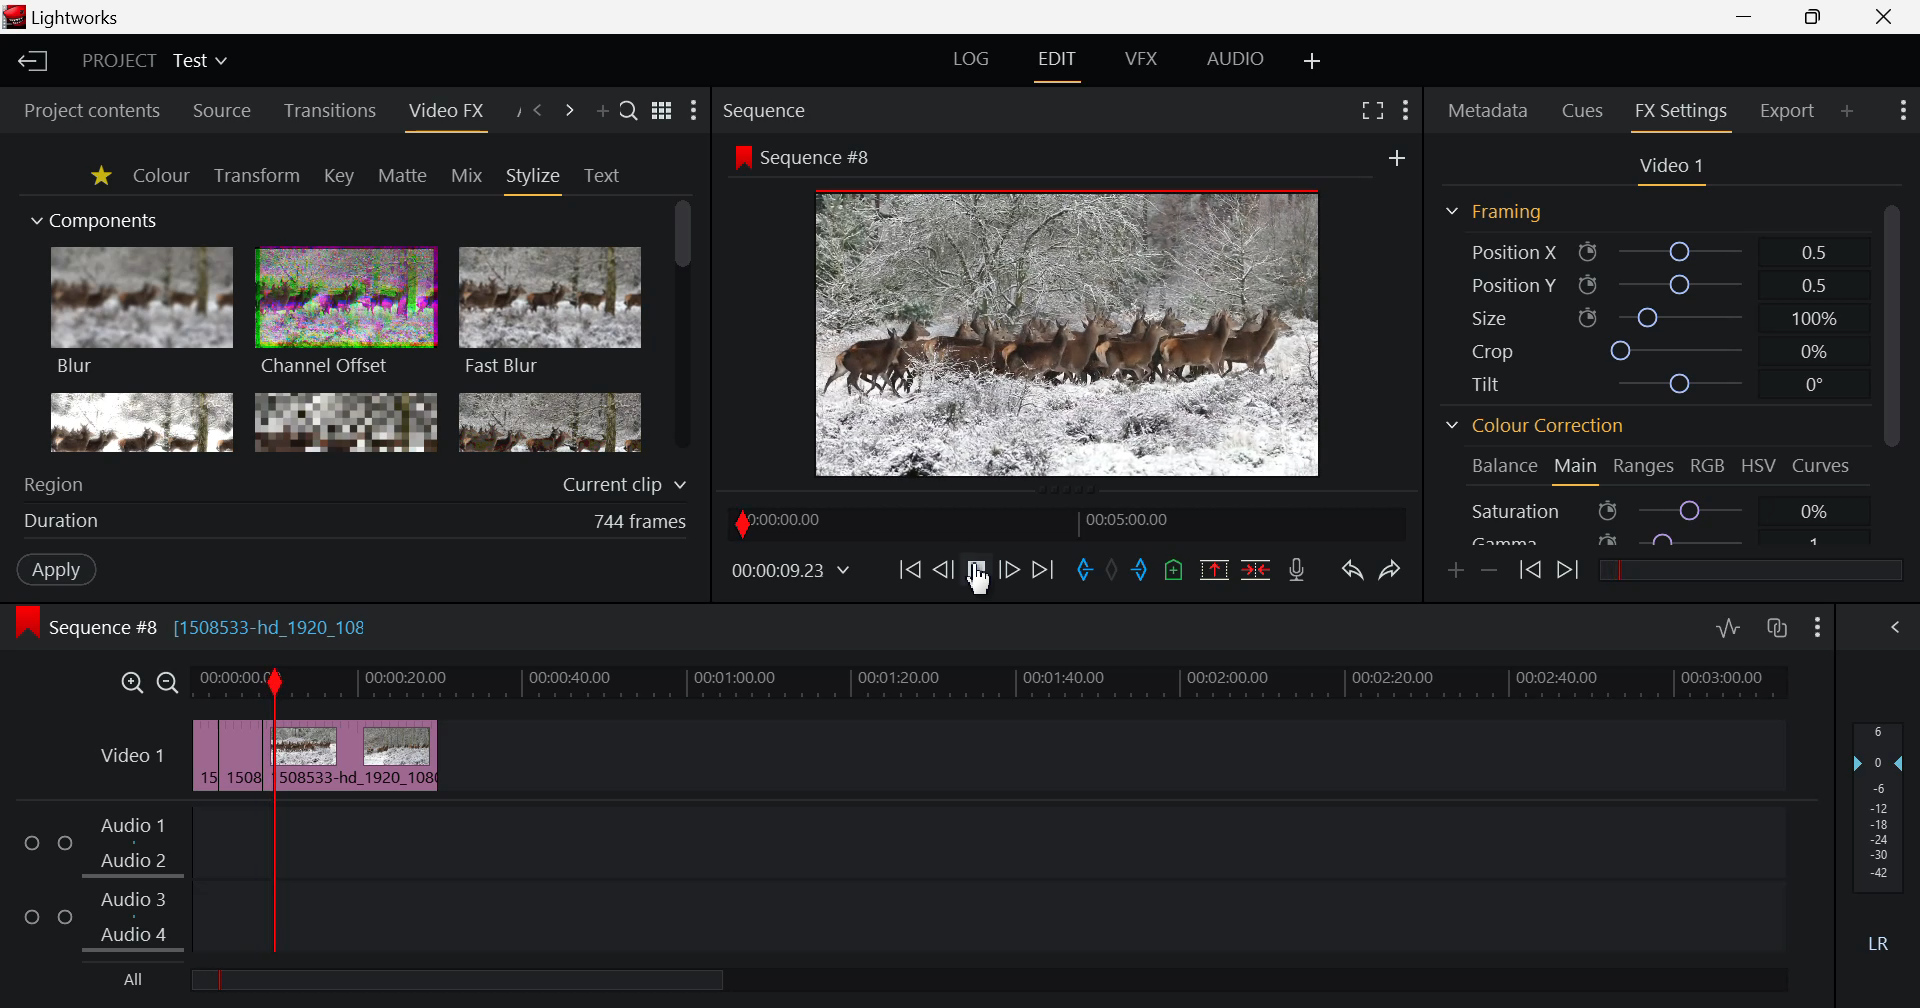 The height and width of the screenshot is (1008, 1920). Describe the element at coordinates (66, 17) in the screenshot. I see `Lightworks` at that location.